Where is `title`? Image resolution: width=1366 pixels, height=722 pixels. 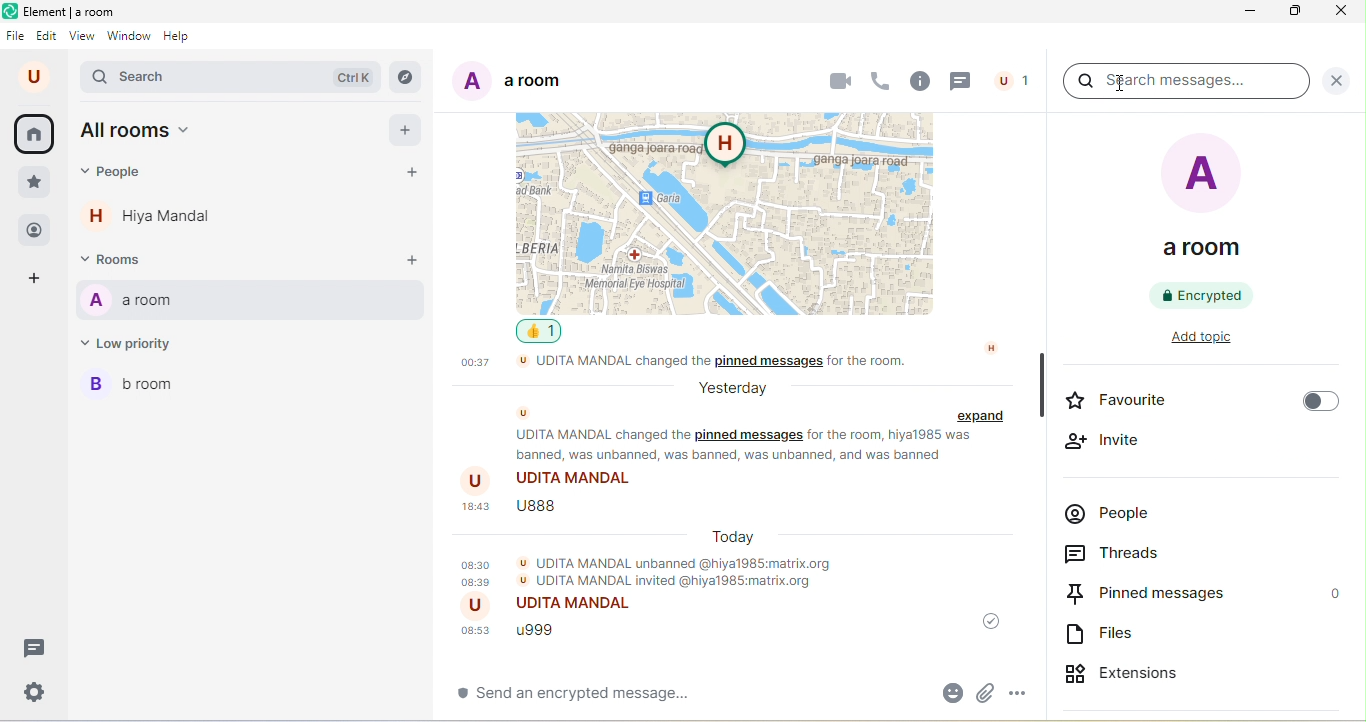
title is located at coordinates (66, 13).